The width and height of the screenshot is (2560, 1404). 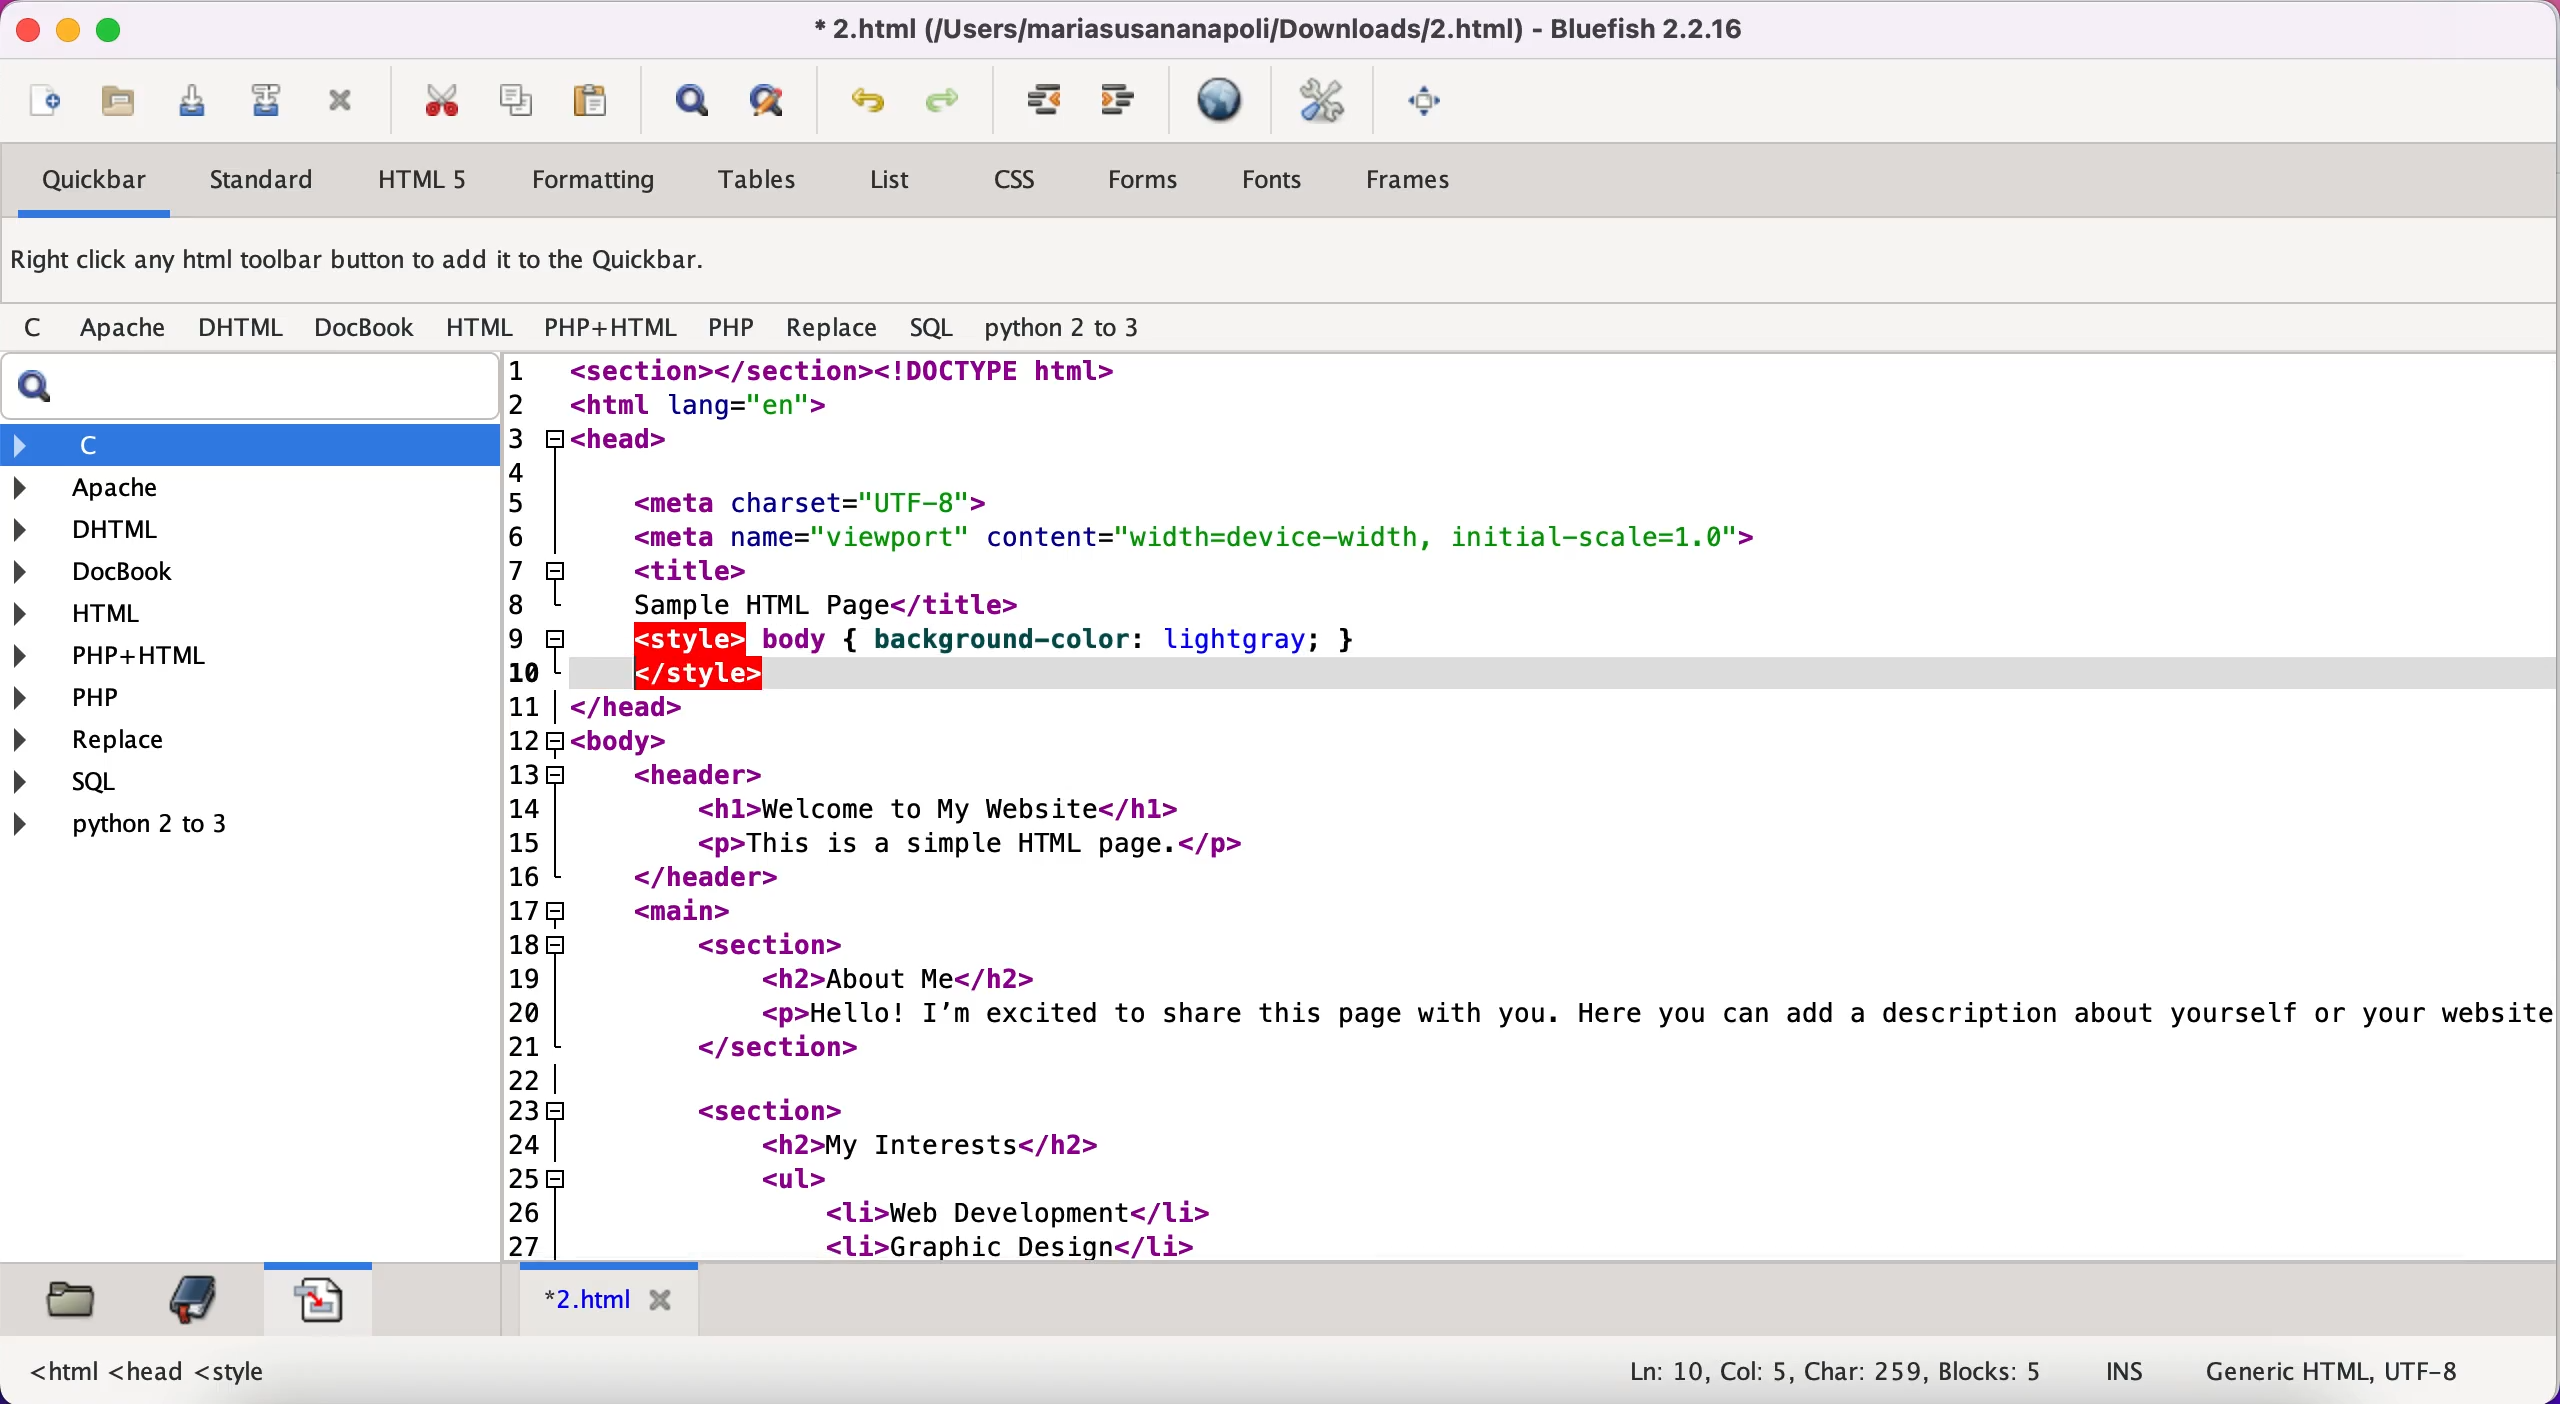 I want to click on dhtml, so click(x=242, y=329).